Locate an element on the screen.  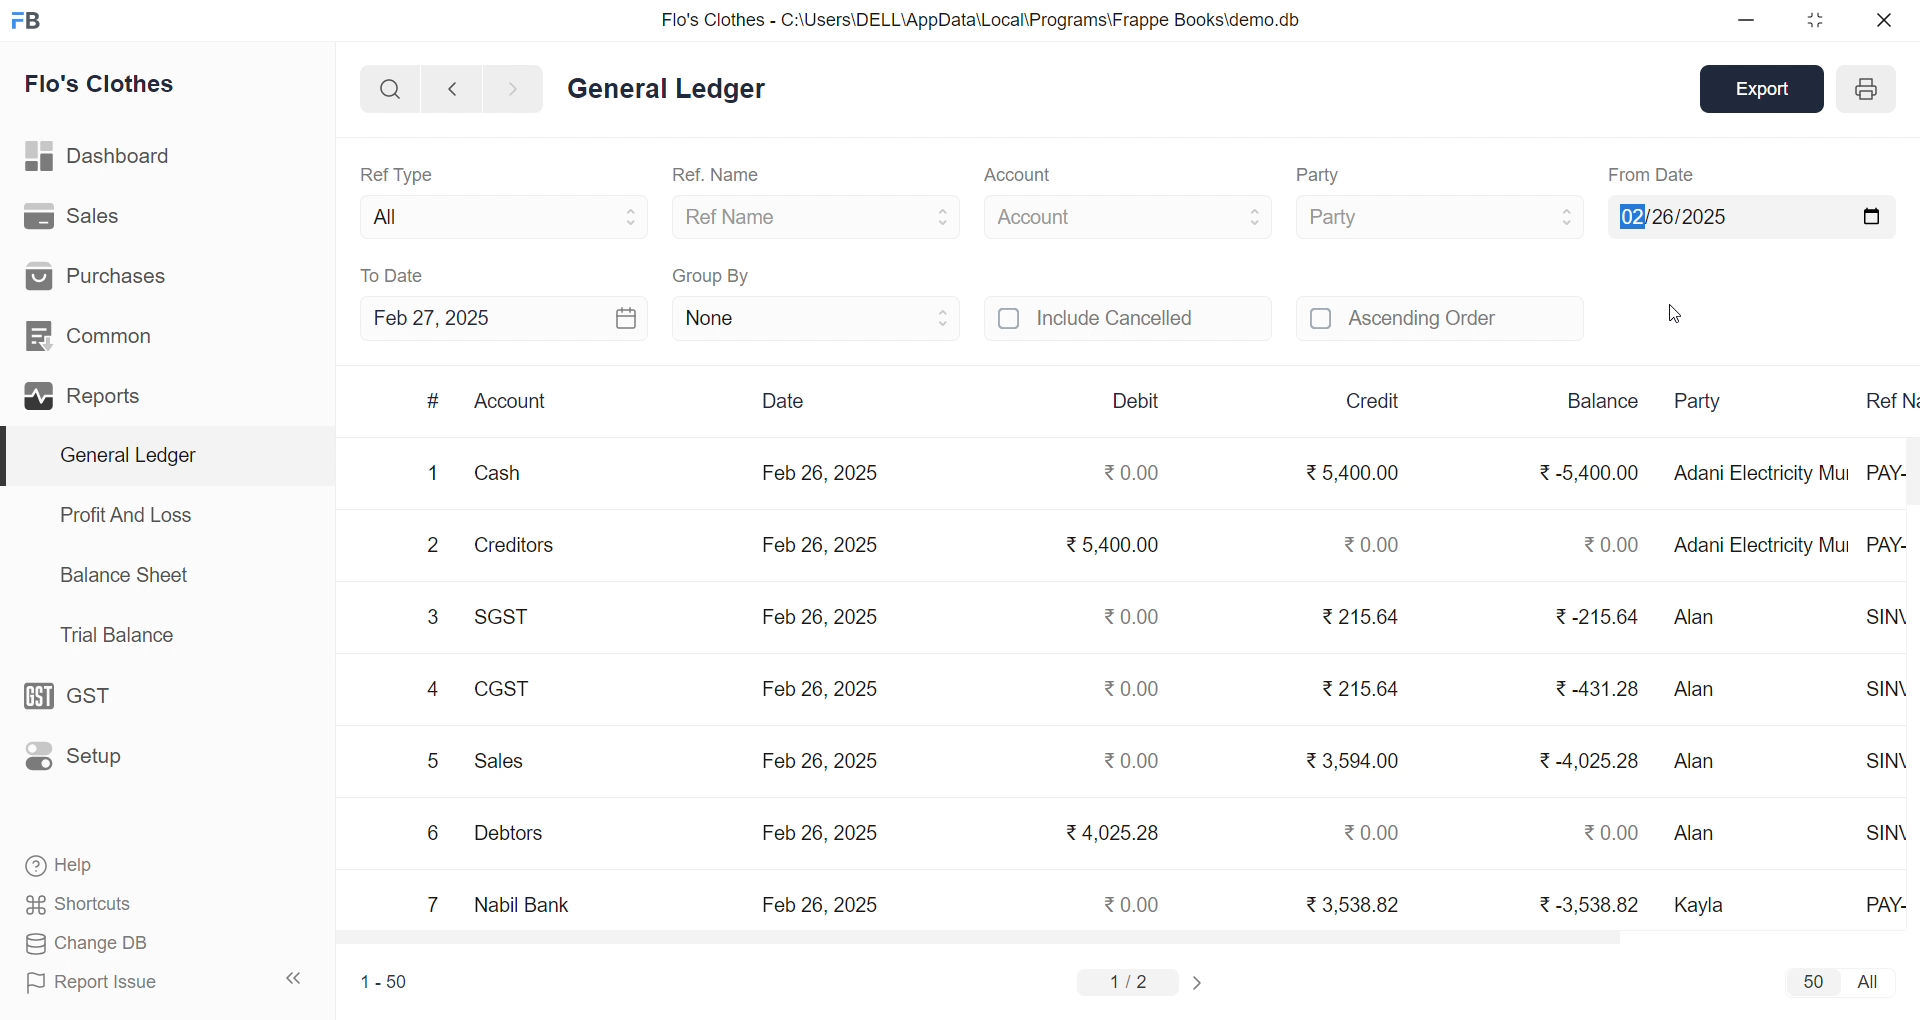
1 is located at coordinates (427, 473).